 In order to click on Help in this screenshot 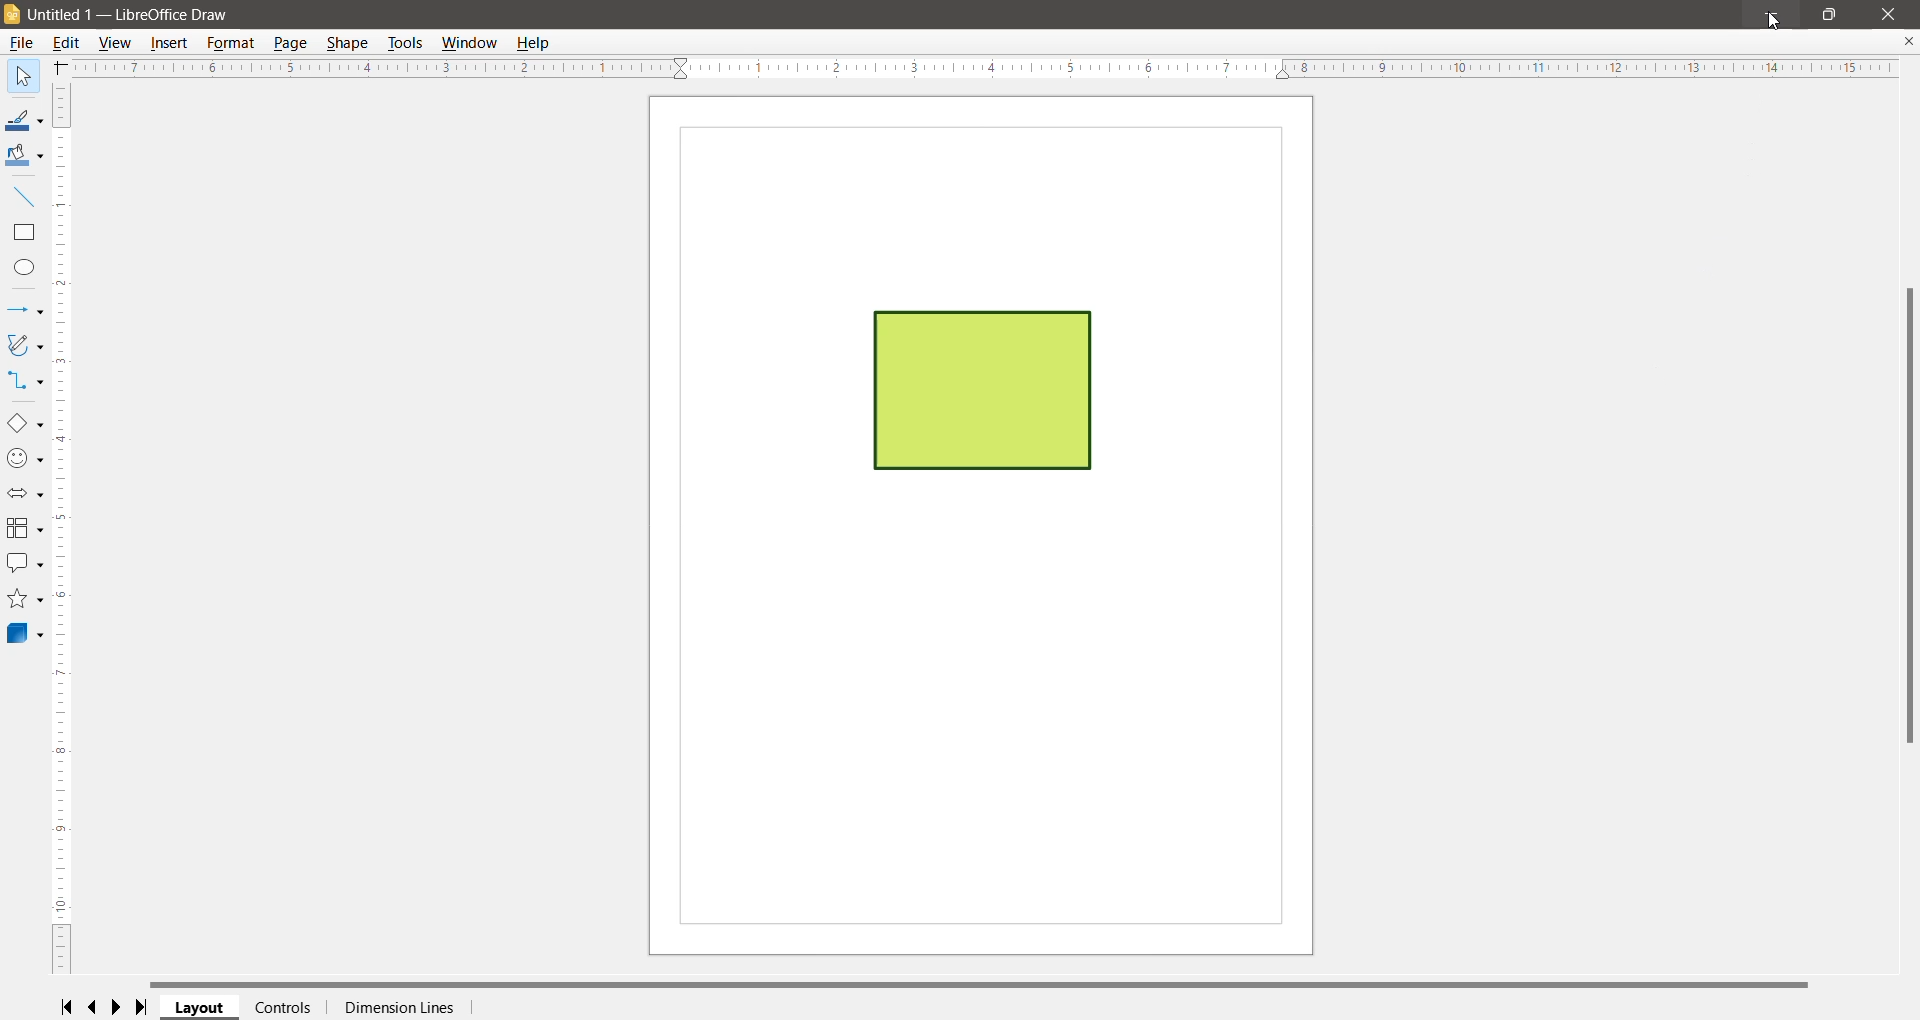, I will do `click(20, 77)`.